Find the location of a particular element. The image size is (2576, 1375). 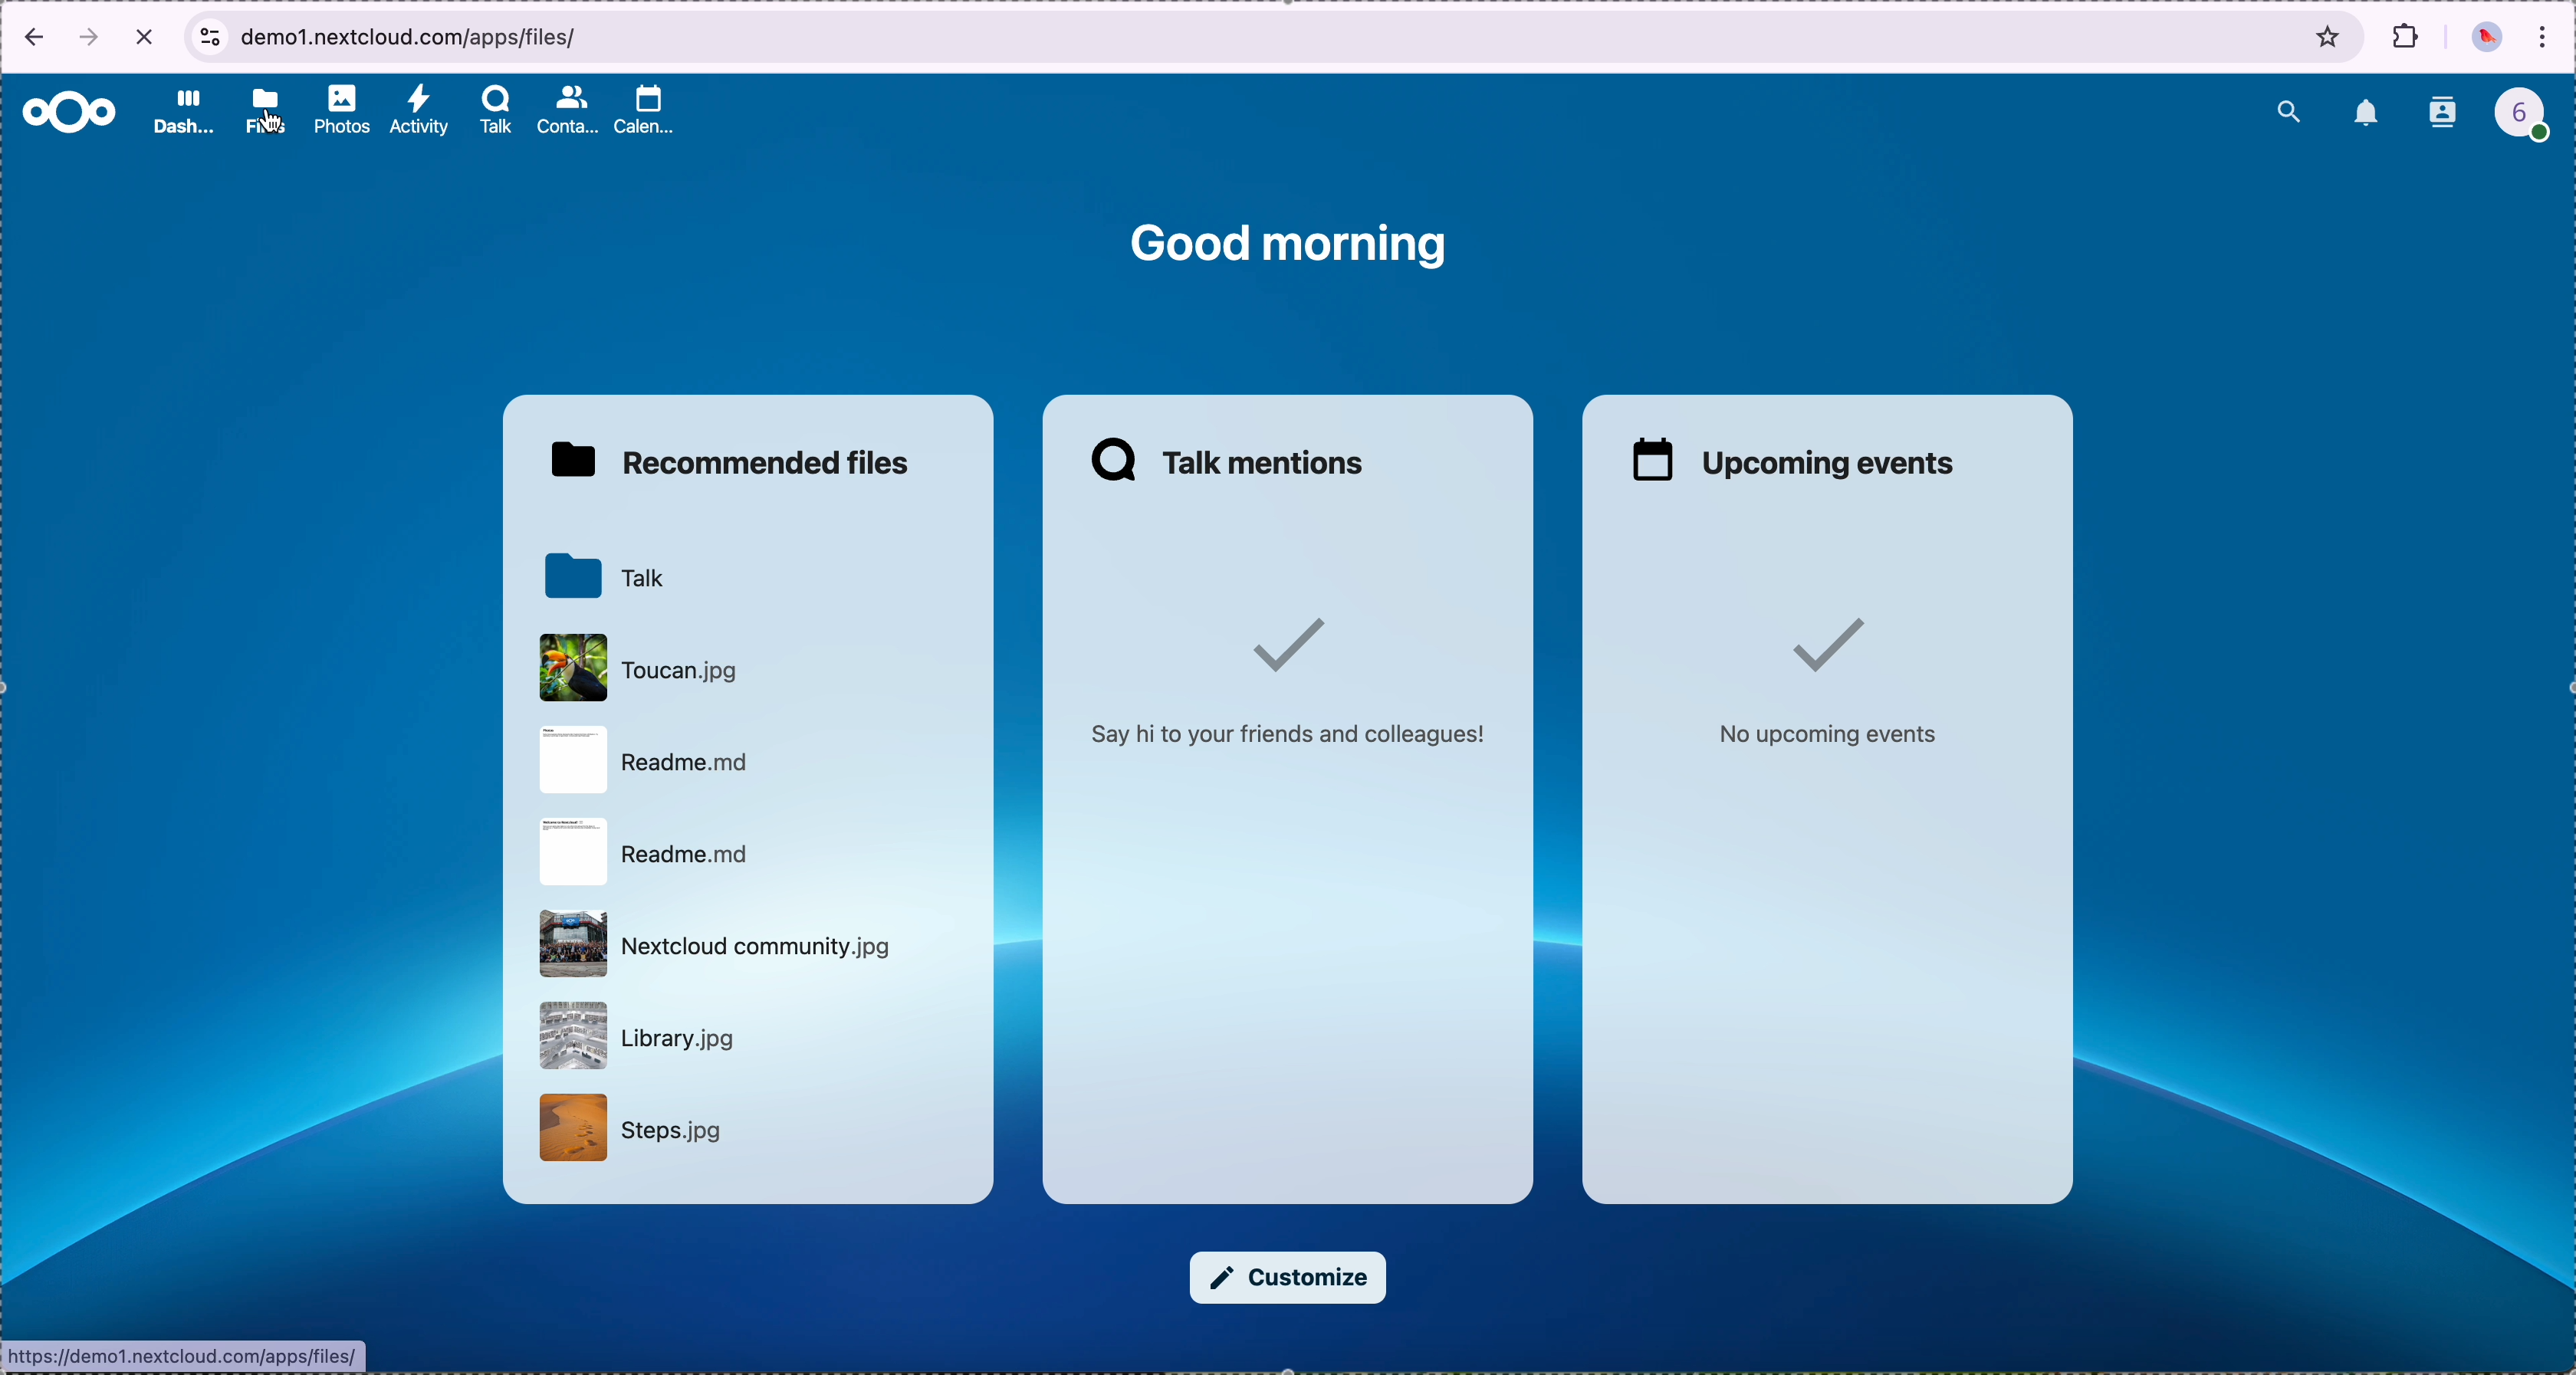

readme.md is located at coordinates (641, 854).